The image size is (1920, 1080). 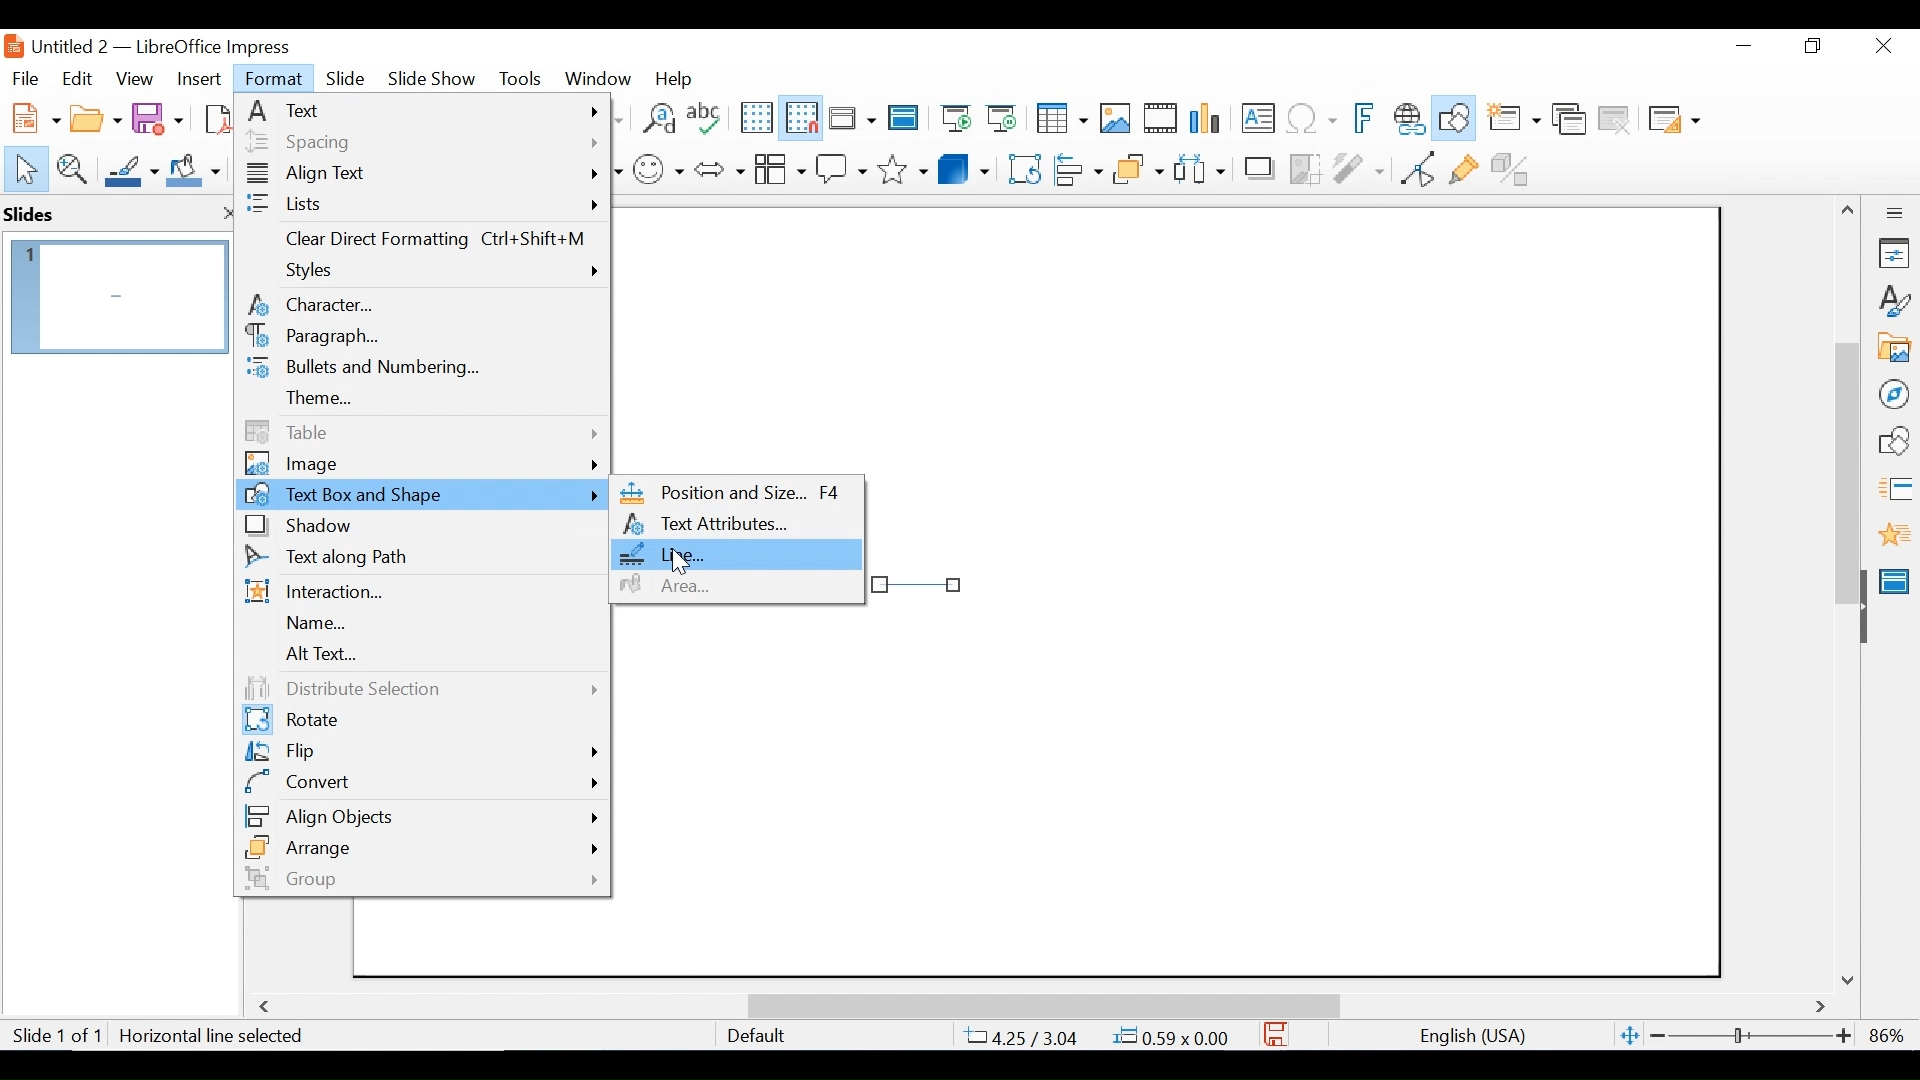 What do you see at coordinates (1810, 46) in the screenshot?
I see `Restore` at bounding box center [1810, 46].